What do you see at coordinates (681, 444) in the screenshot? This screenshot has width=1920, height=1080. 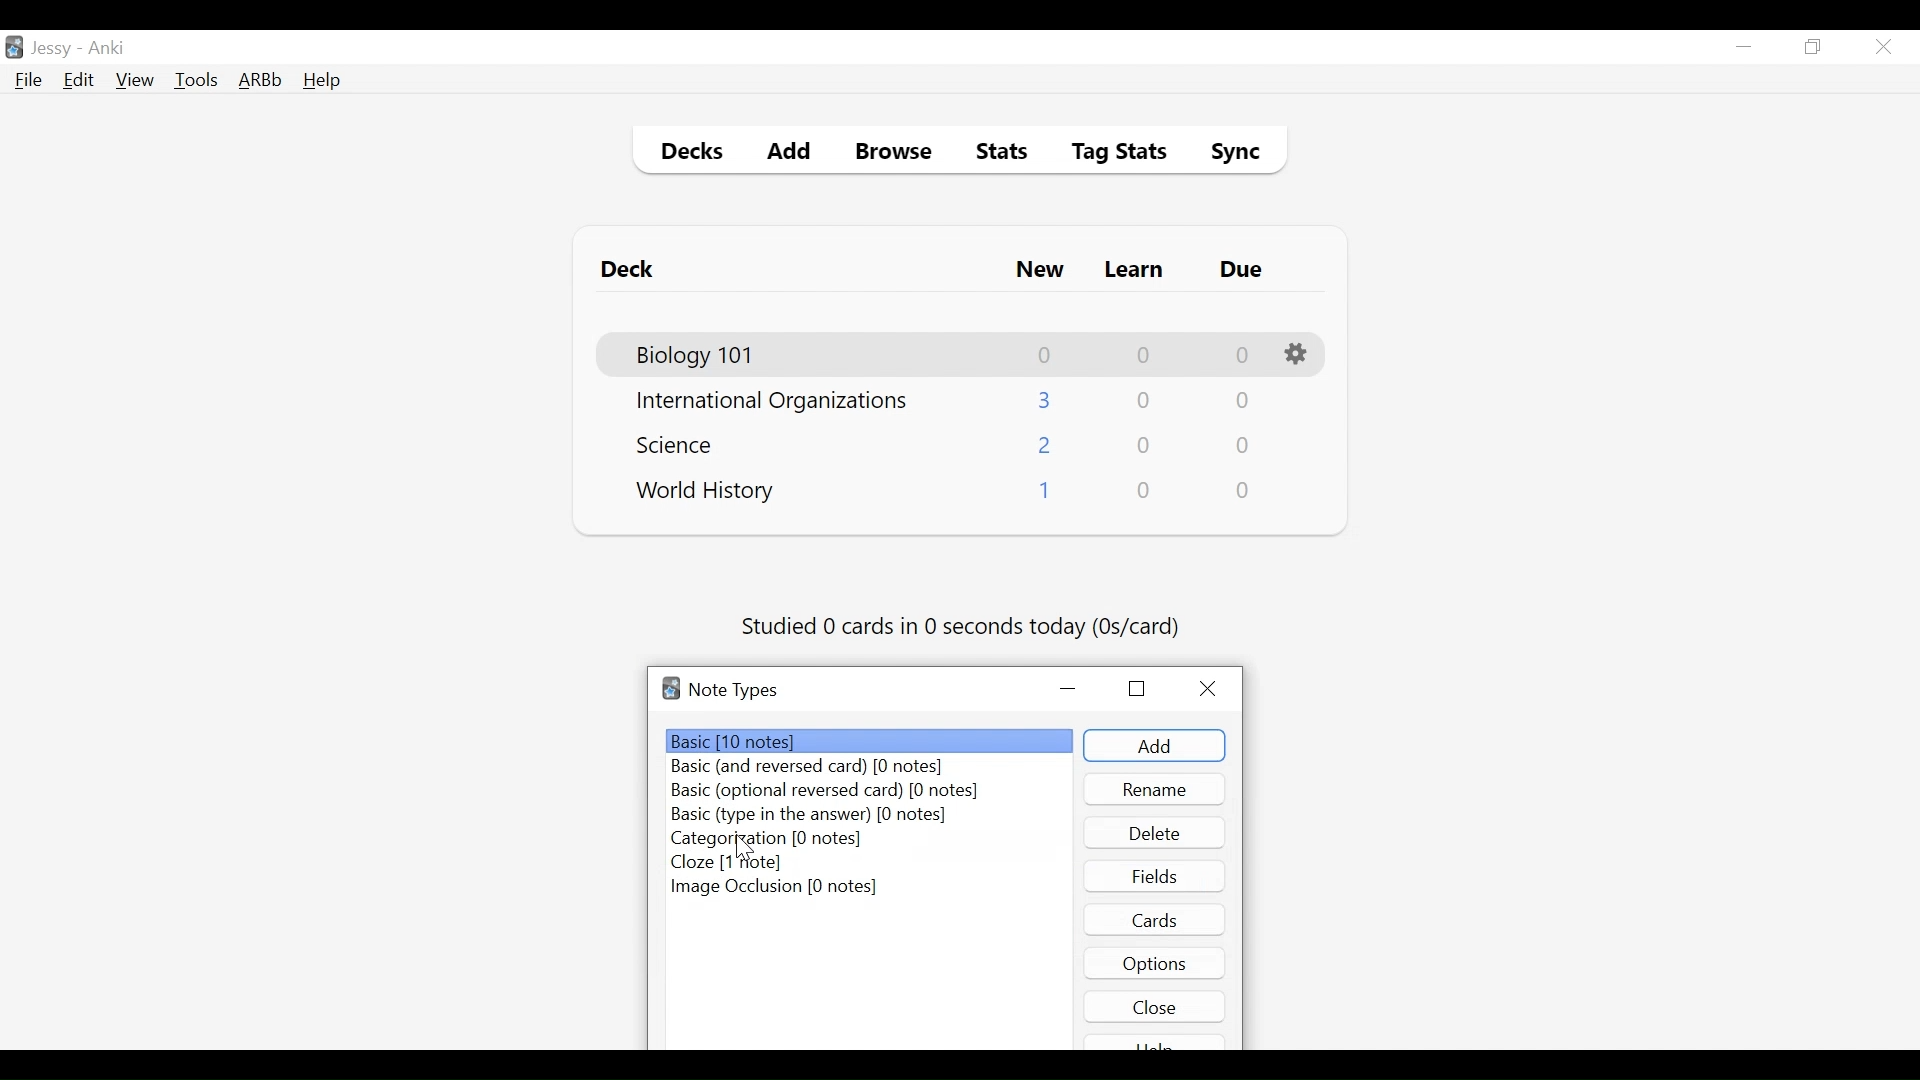 I see `Deck Name` at bounding box center [681, 444].